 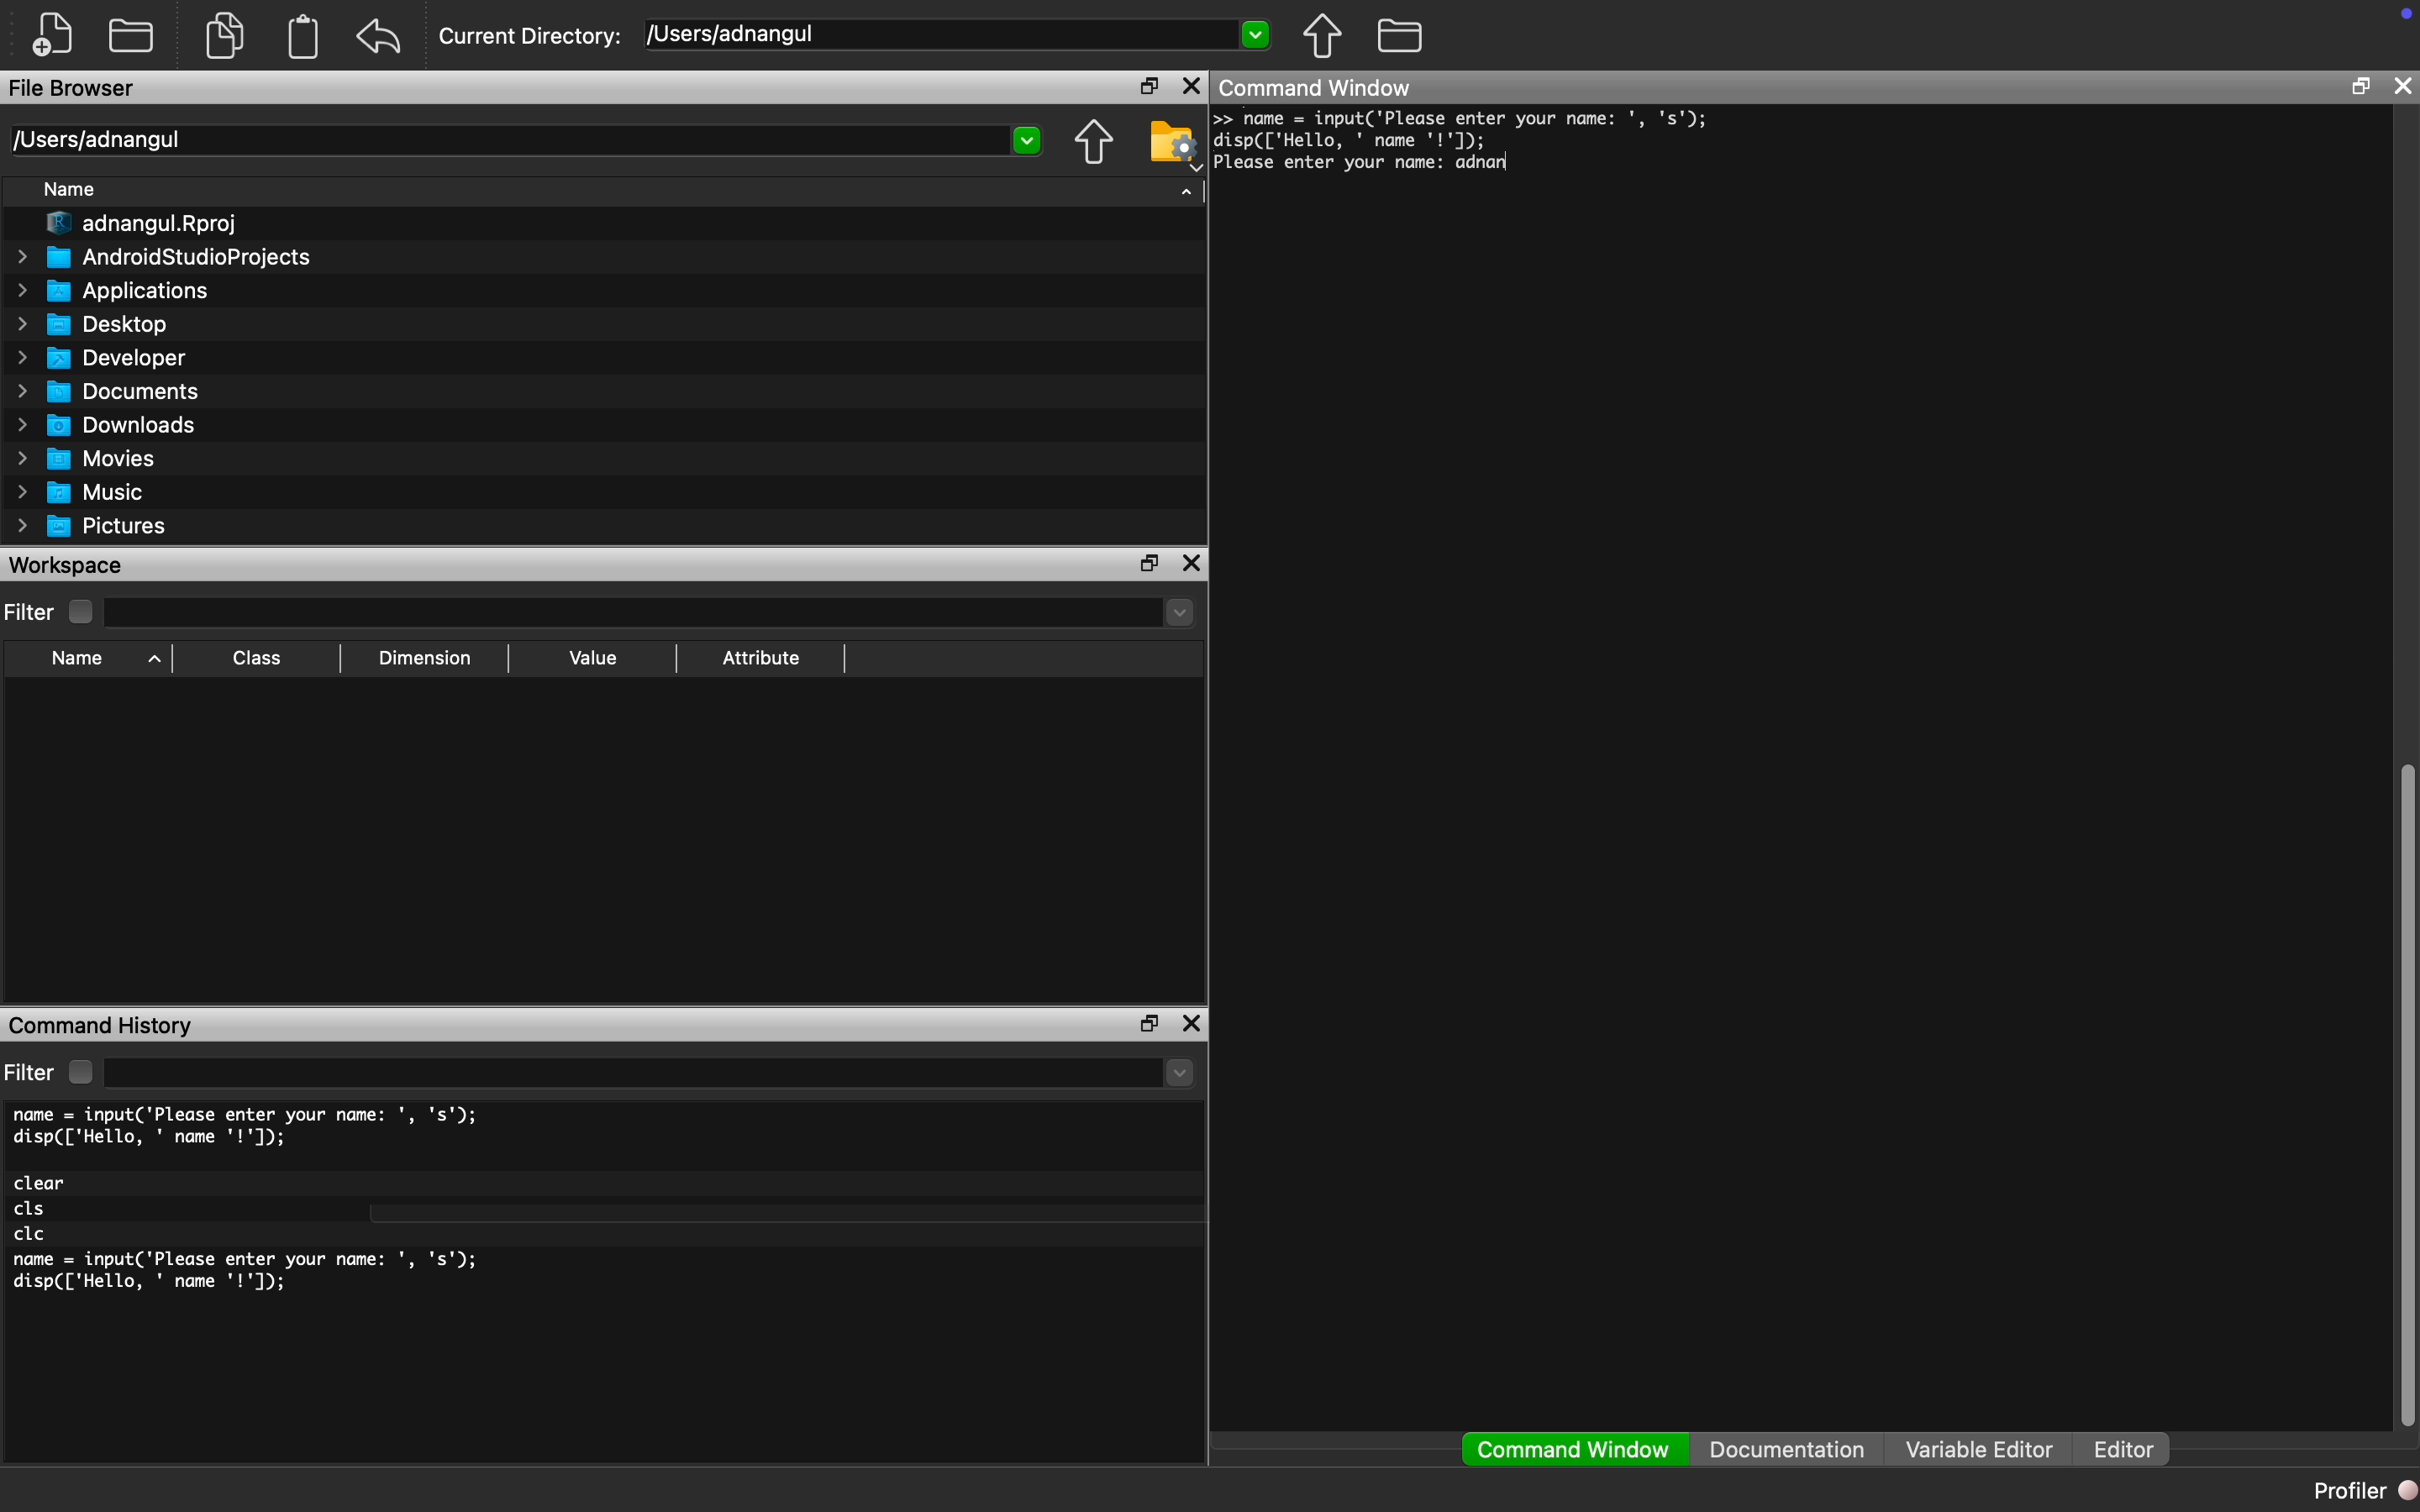 What do you see at coordinates (1191, 563) in the screenshot?
I see `close` at bounding box center [1191, 563].